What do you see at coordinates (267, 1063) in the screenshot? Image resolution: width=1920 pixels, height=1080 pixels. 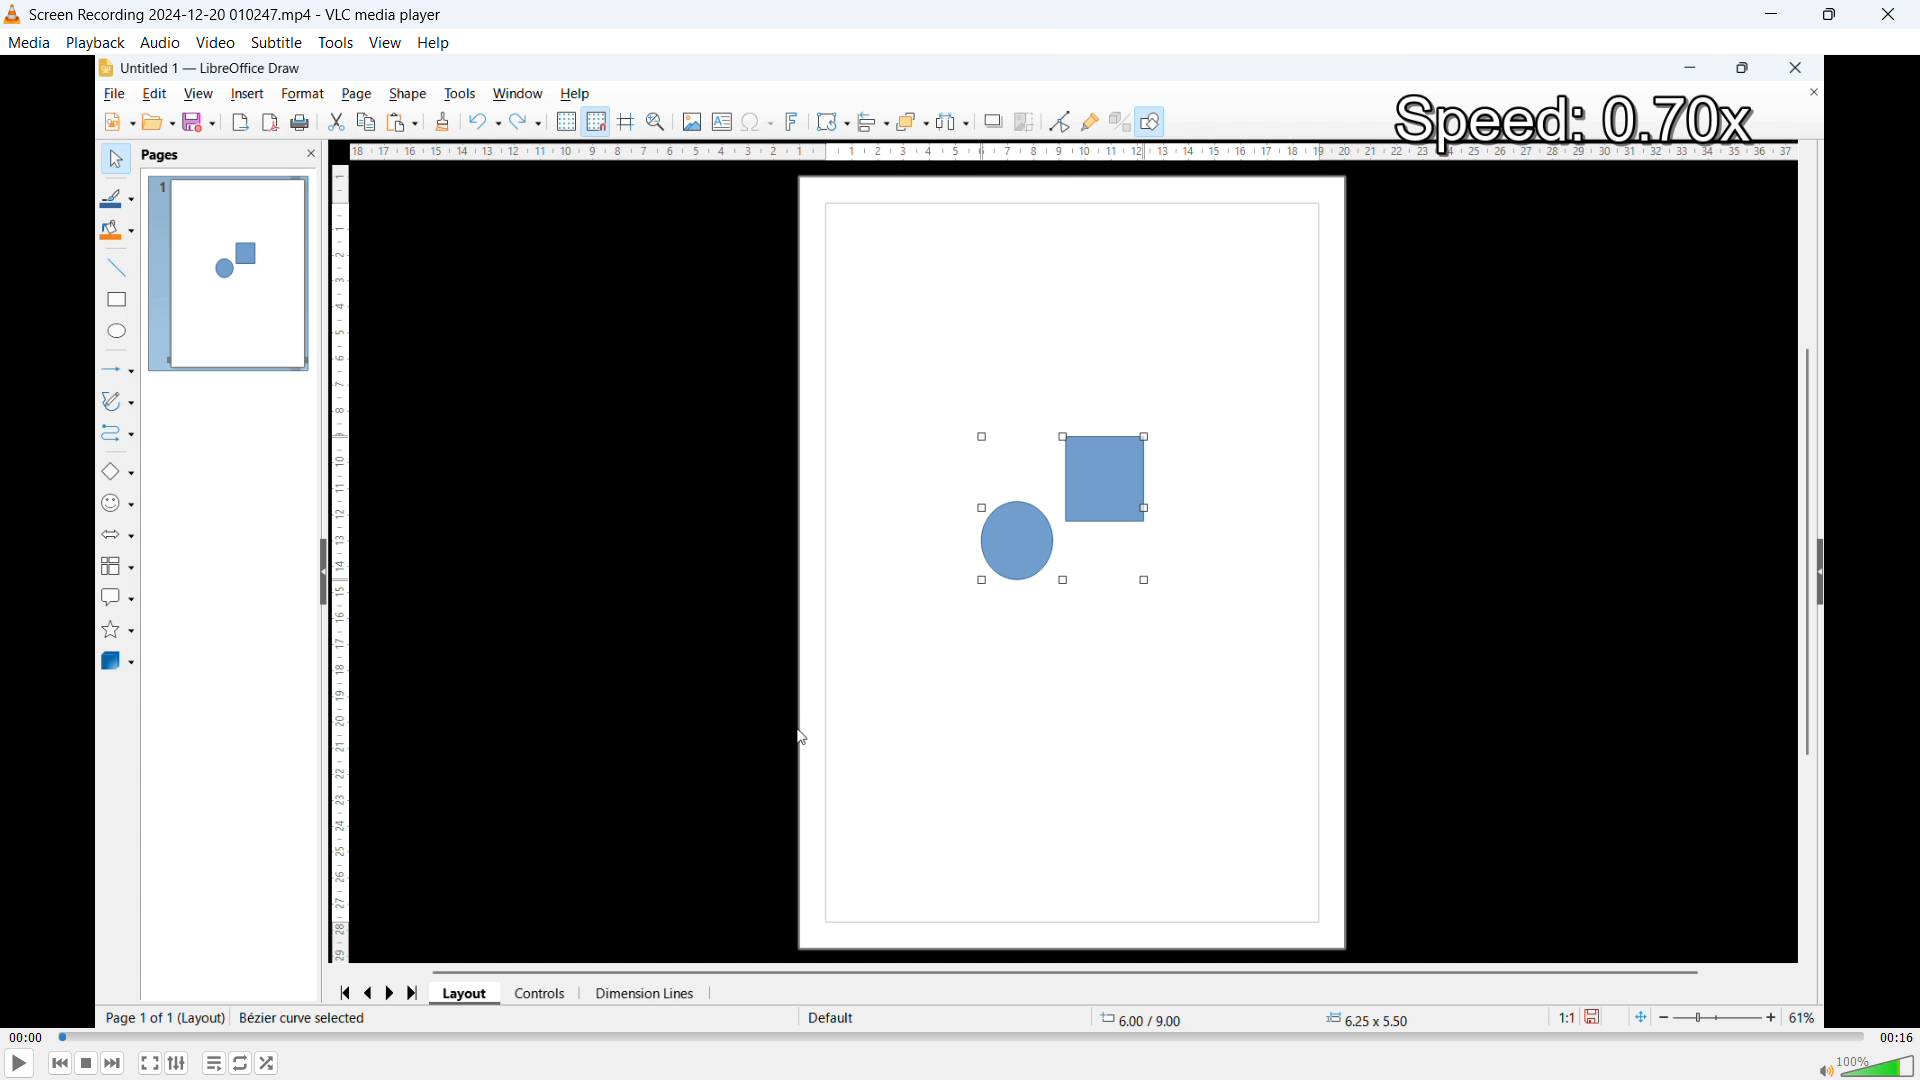 I see `random ` at bounding box center [267, 1063].